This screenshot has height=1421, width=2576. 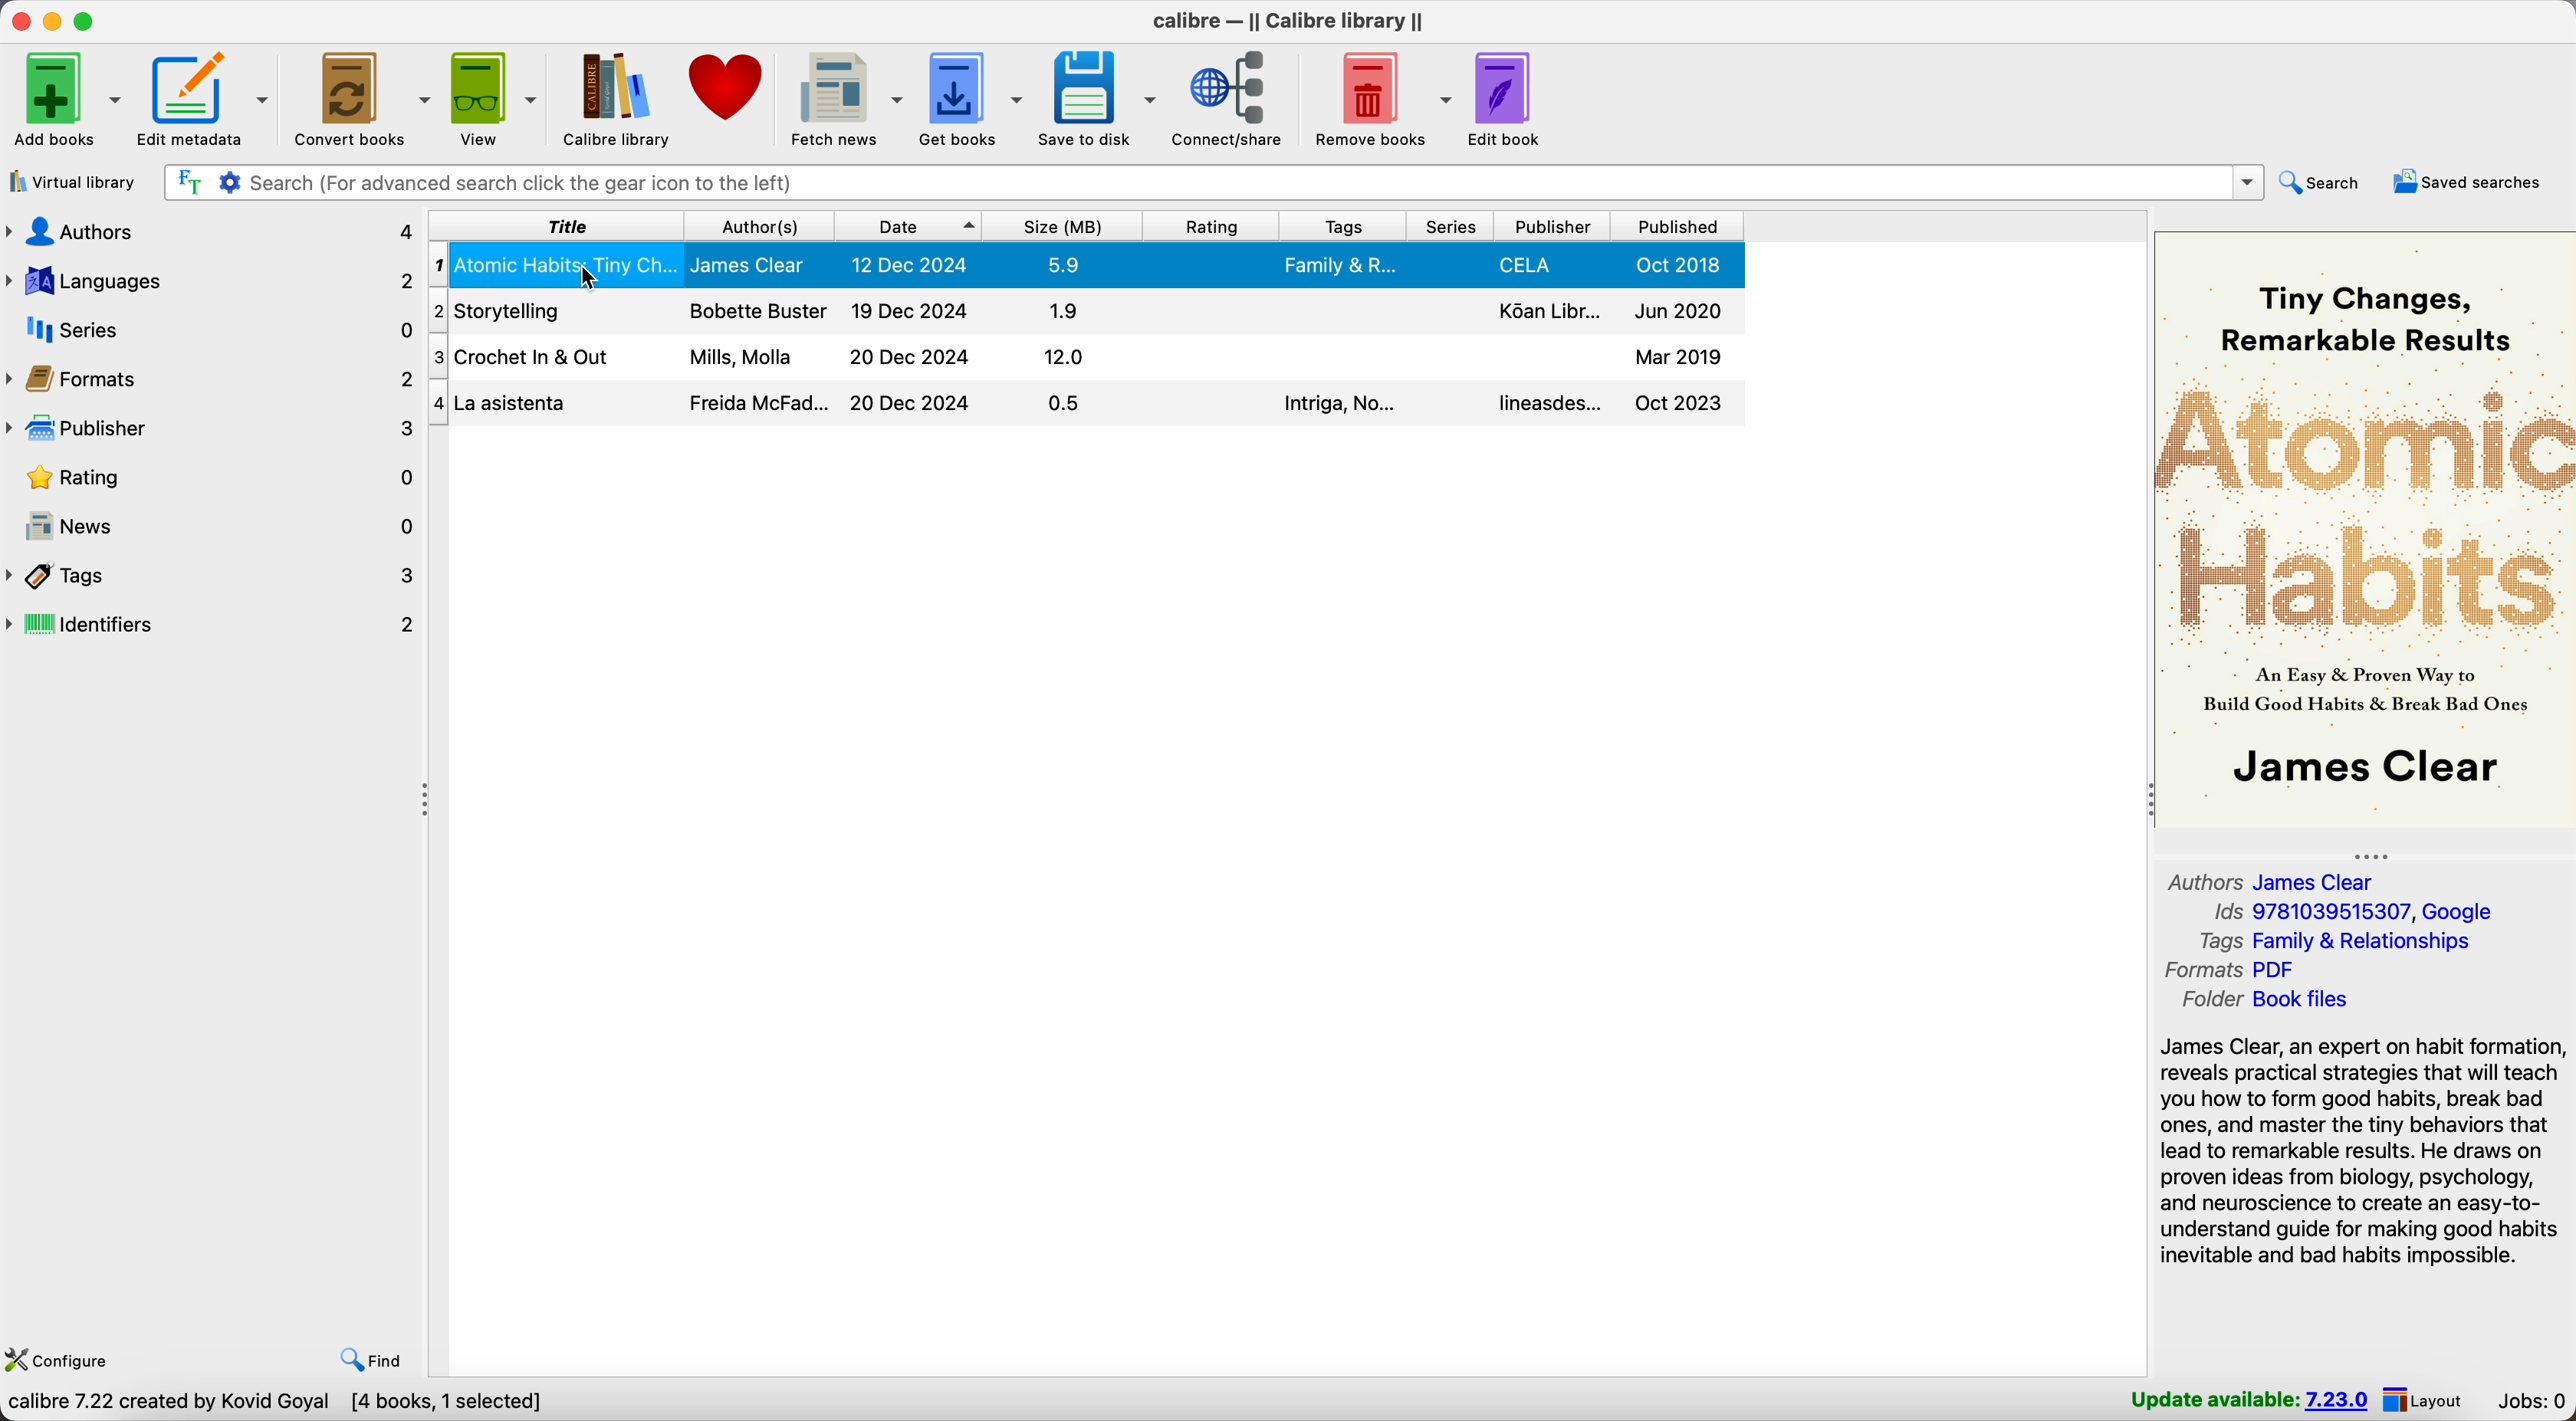 What do you see at coordinates (64, 103) in the screenshot?
I see `add books` at bounding box center [64, 103].